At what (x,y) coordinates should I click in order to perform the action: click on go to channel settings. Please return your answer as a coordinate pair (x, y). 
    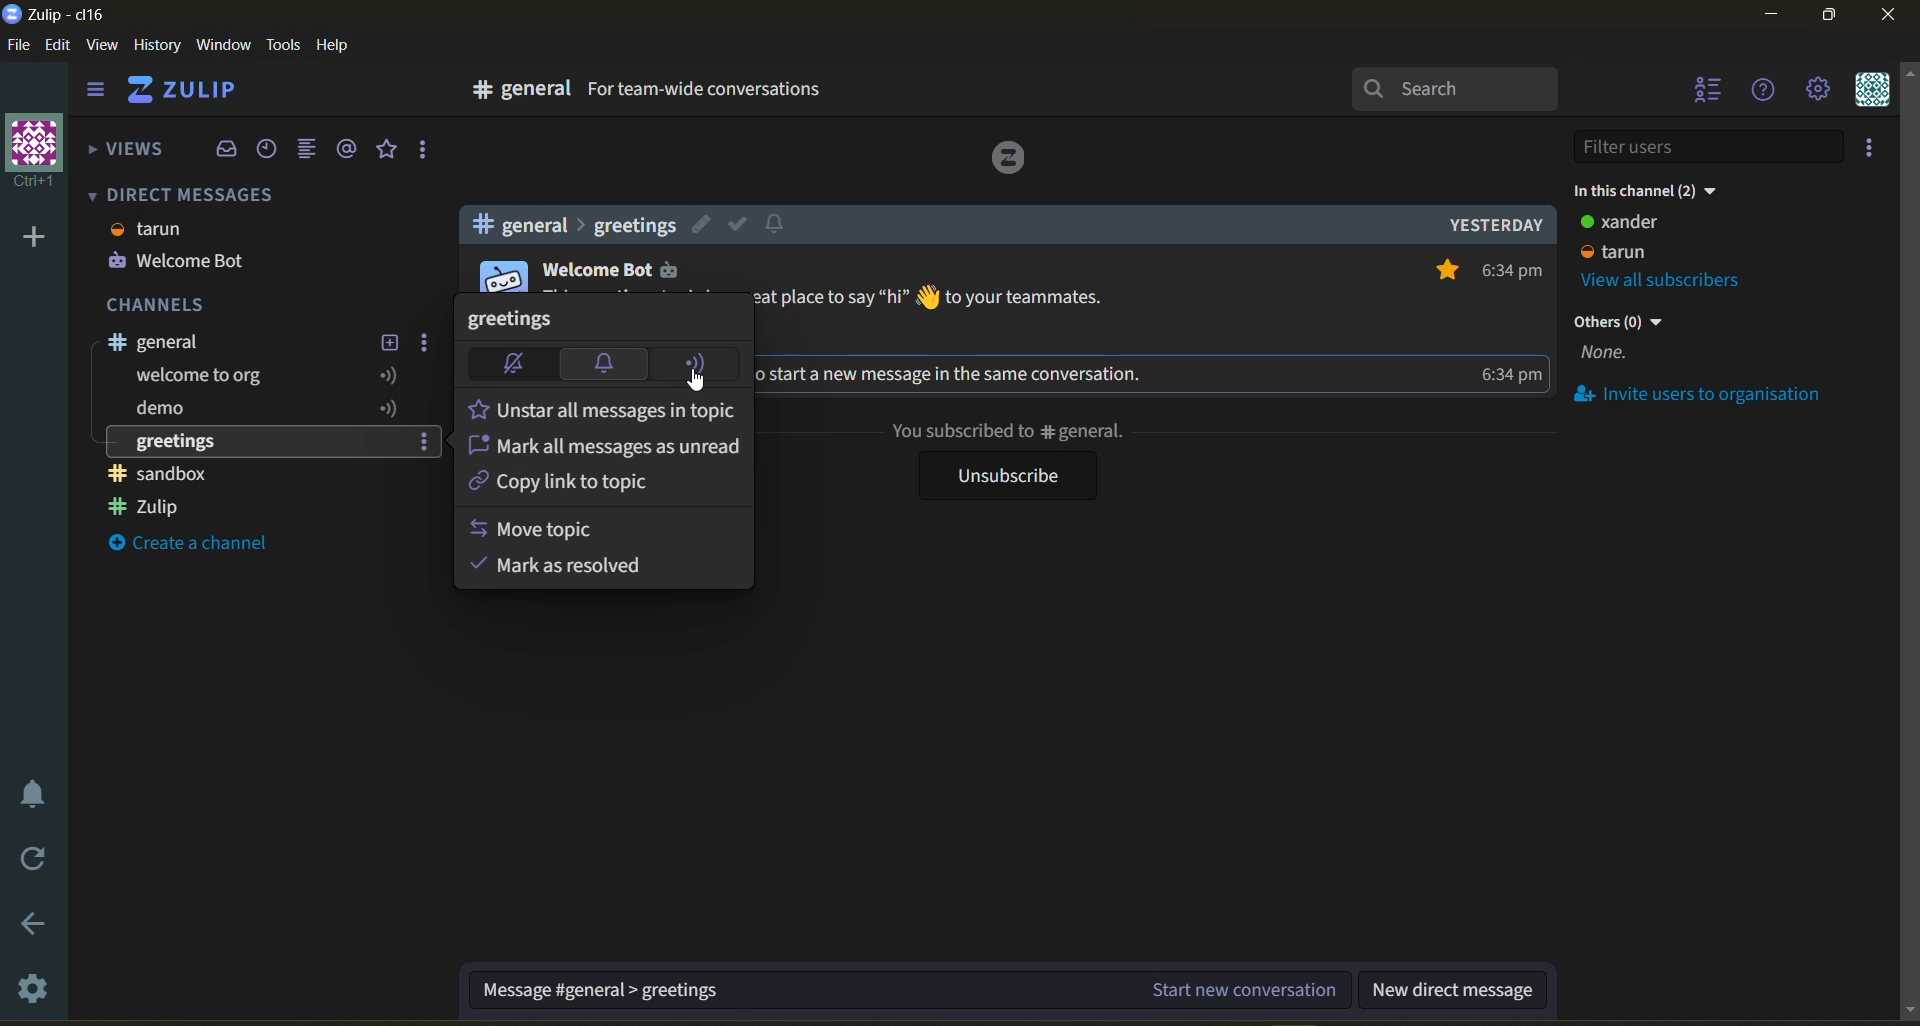
    Looking at the image, I should click on (511, 94).